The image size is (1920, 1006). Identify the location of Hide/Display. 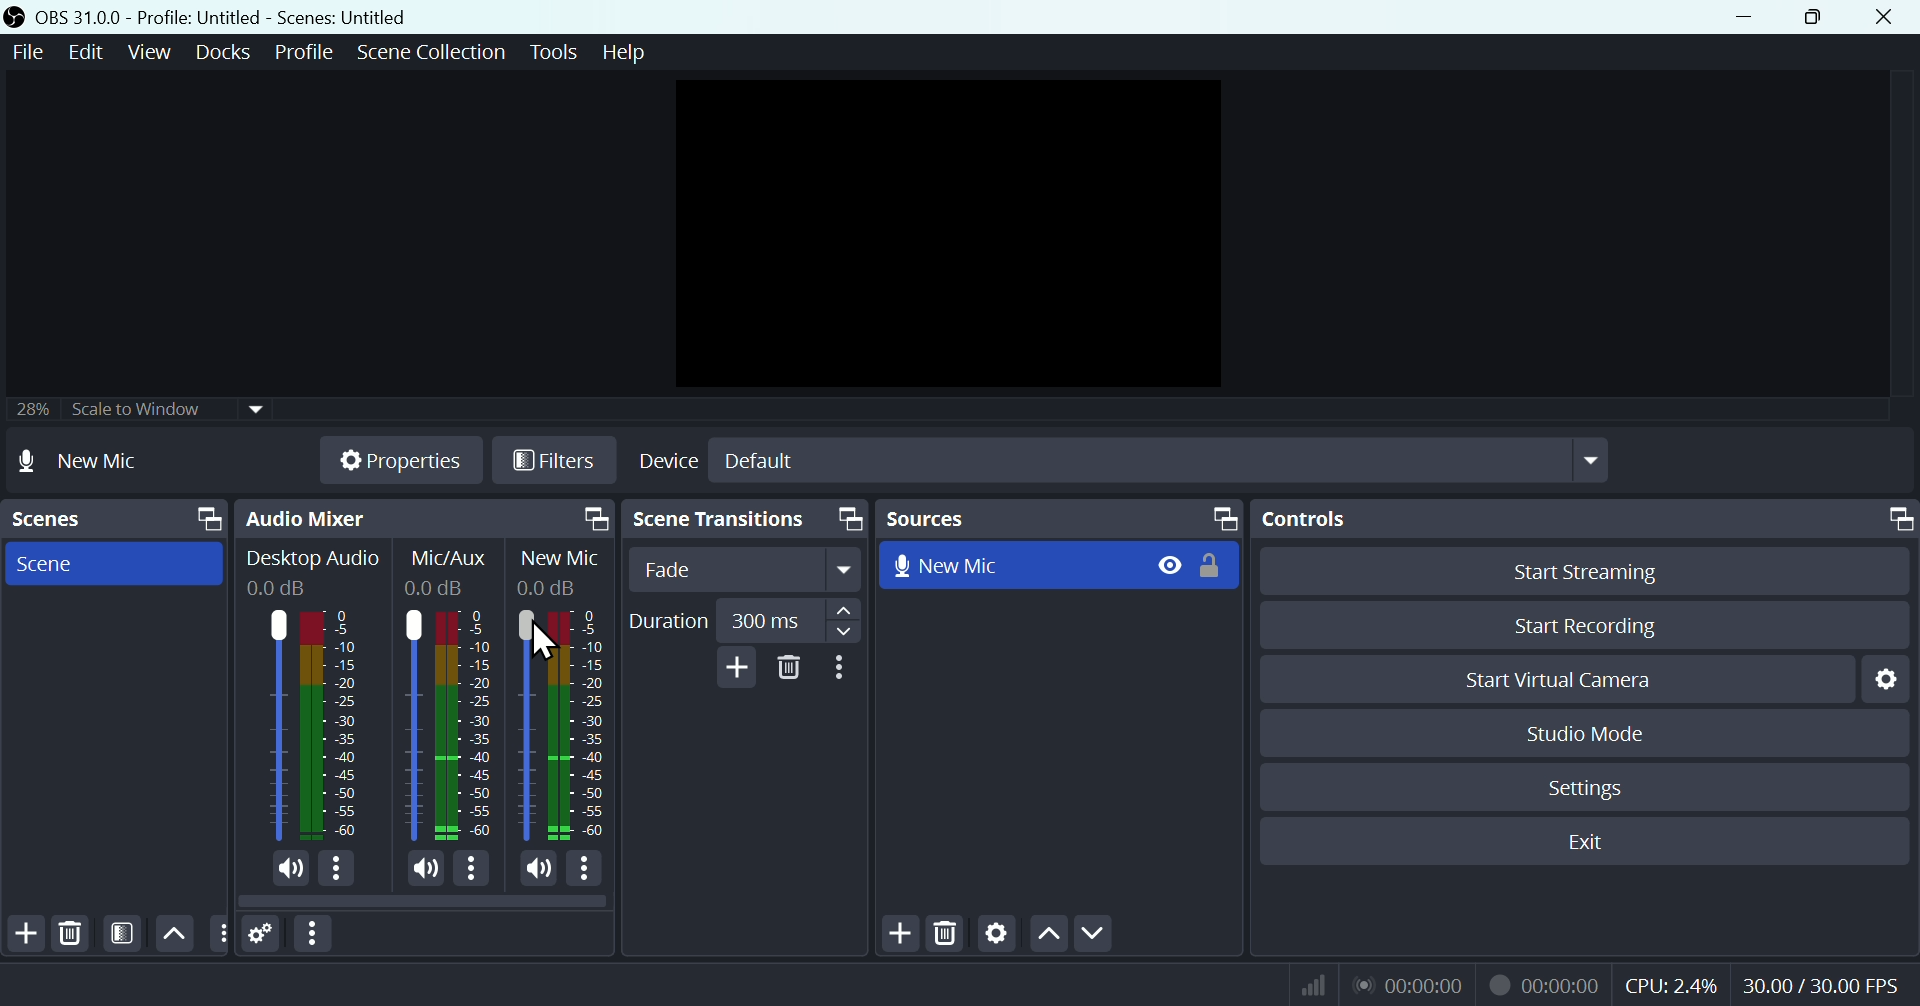
(1168, 564).